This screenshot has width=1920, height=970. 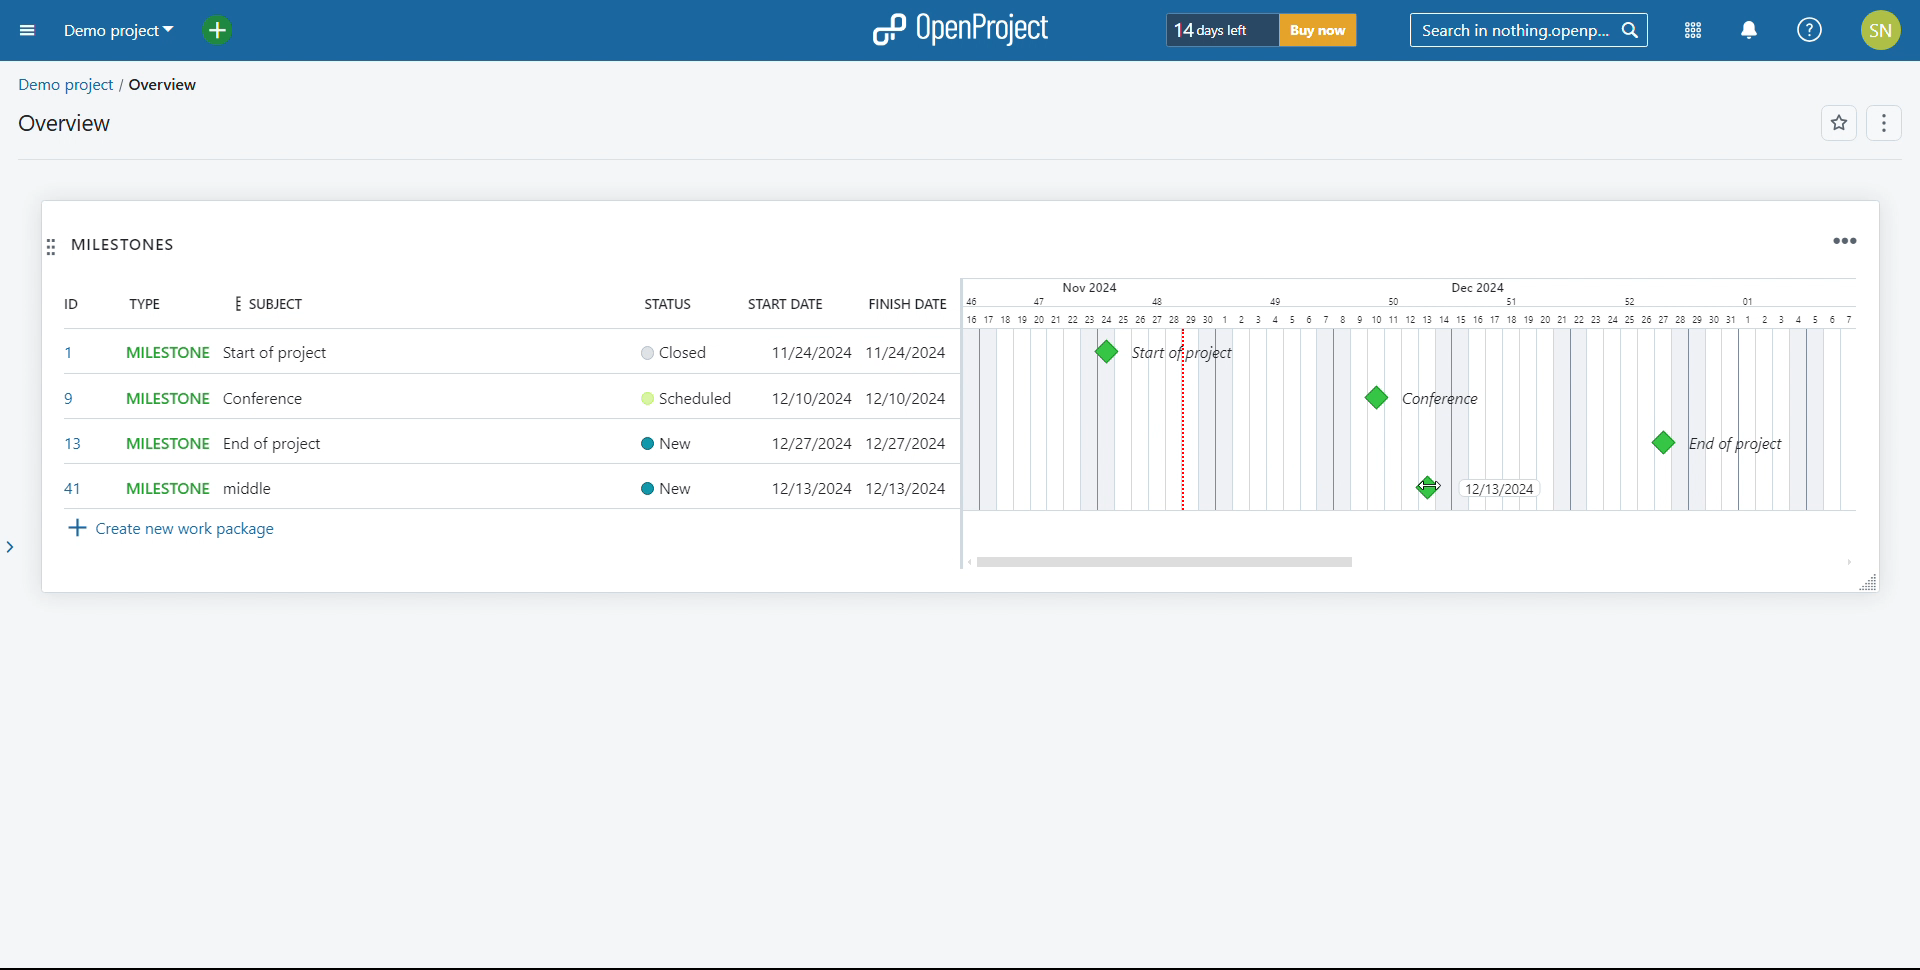 What do you see at coordinates (173, 530) in the screenshot?
I see `create new work package` at bounding box center [173, 530].